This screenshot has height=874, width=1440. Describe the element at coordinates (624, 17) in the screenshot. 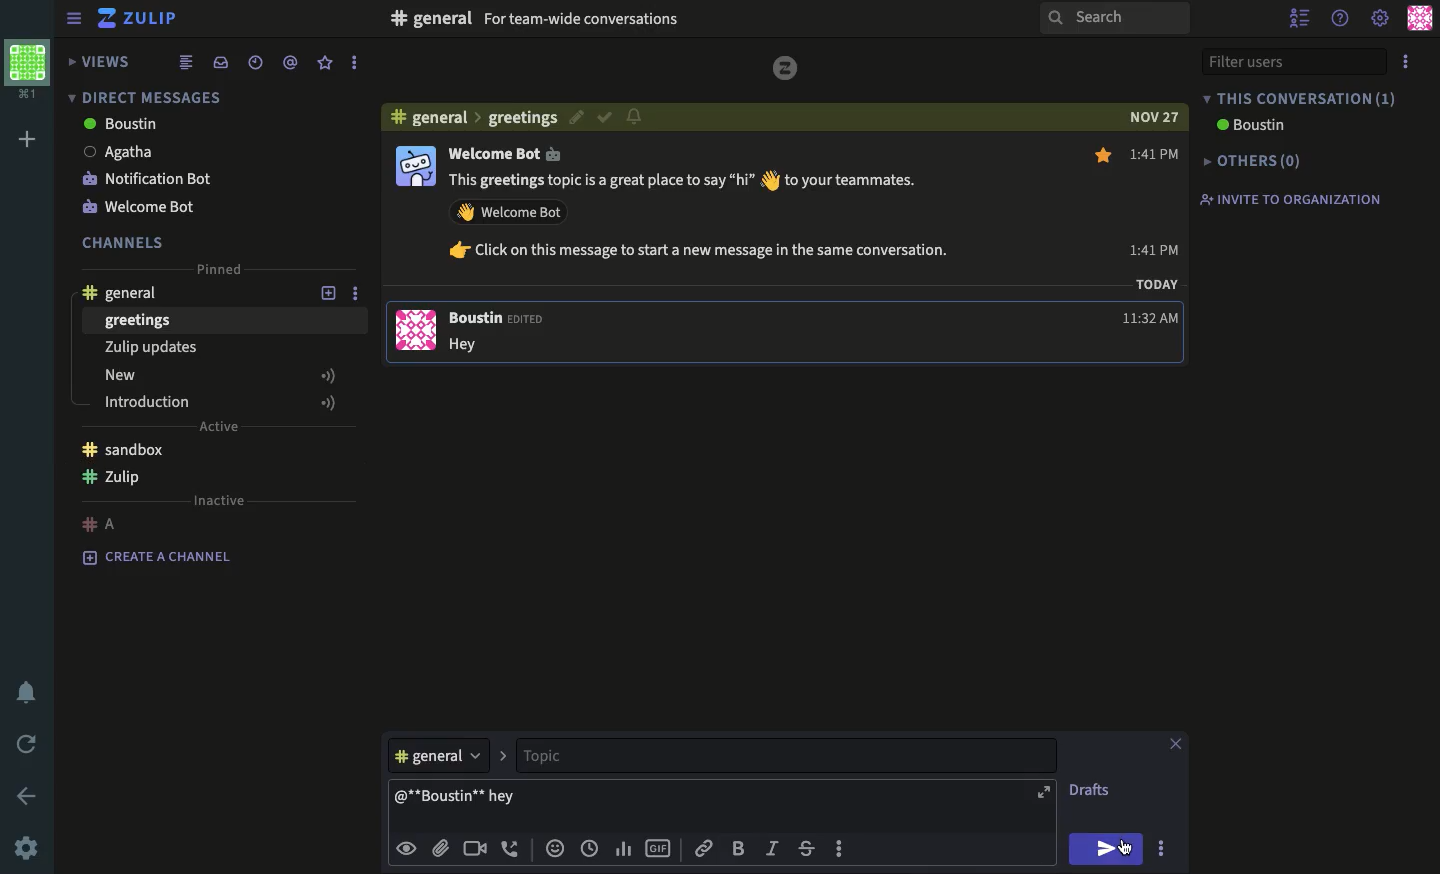

I see `#F general For team-wide conversations` at that location.